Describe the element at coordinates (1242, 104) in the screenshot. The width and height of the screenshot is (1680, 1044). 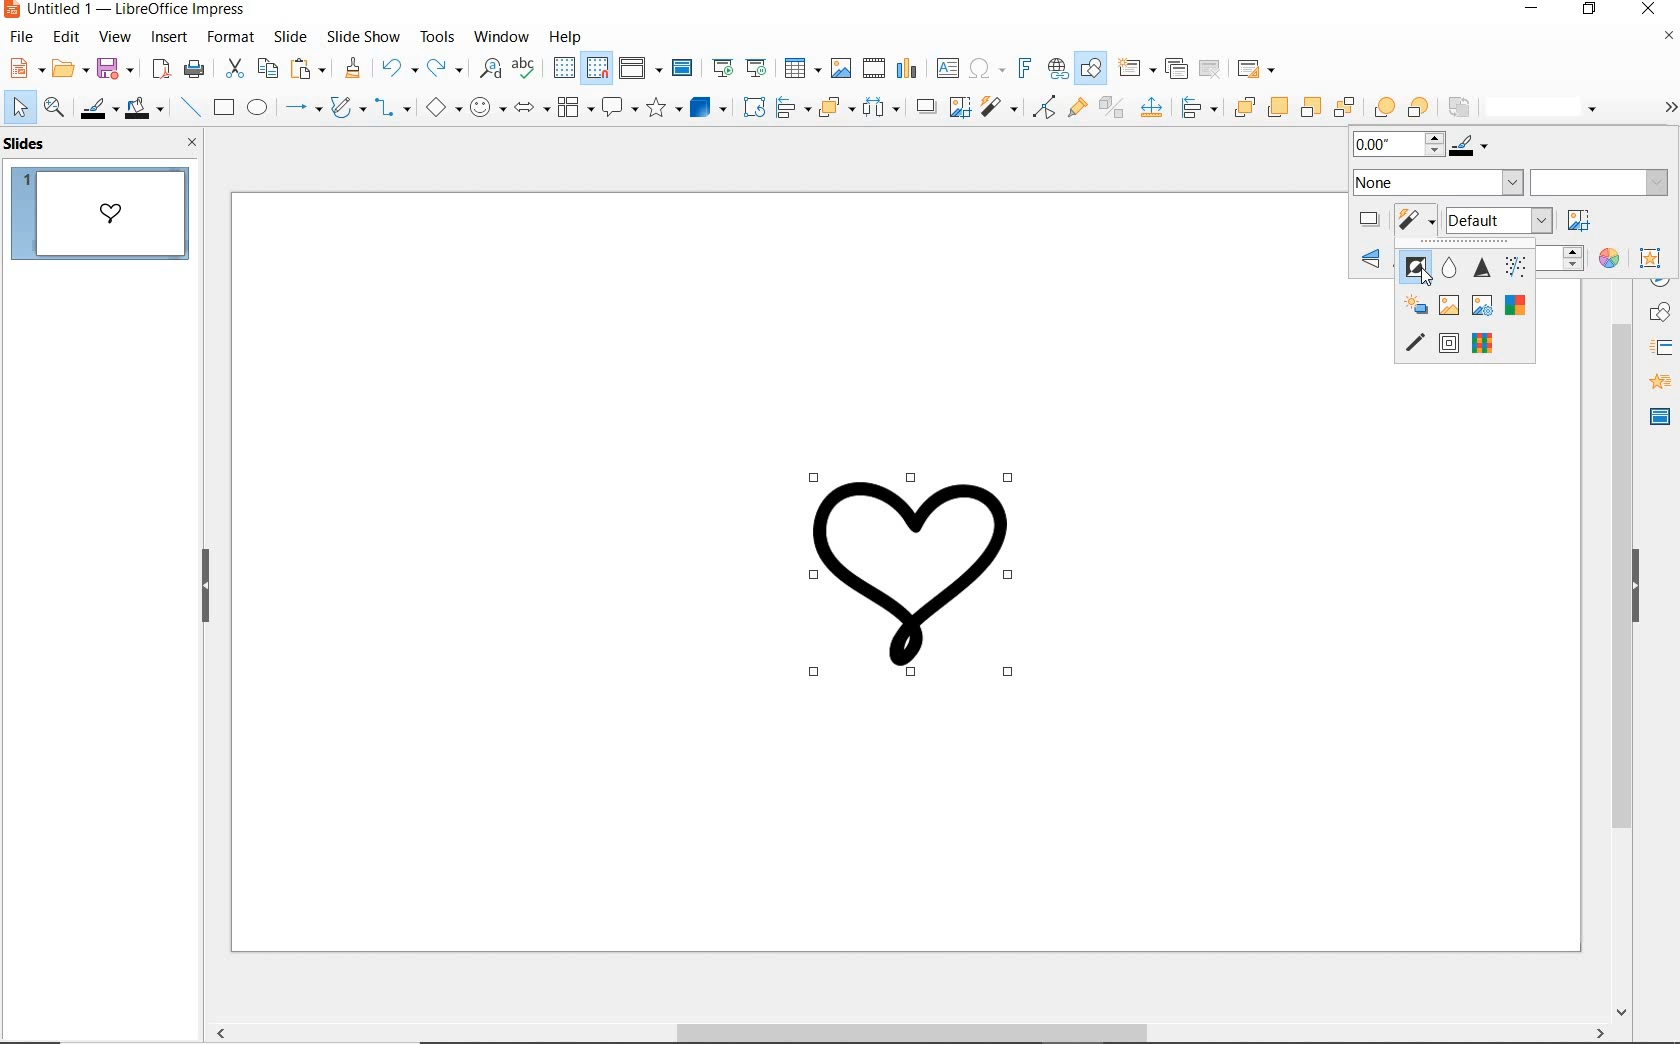
I see `bring to front` at that location.